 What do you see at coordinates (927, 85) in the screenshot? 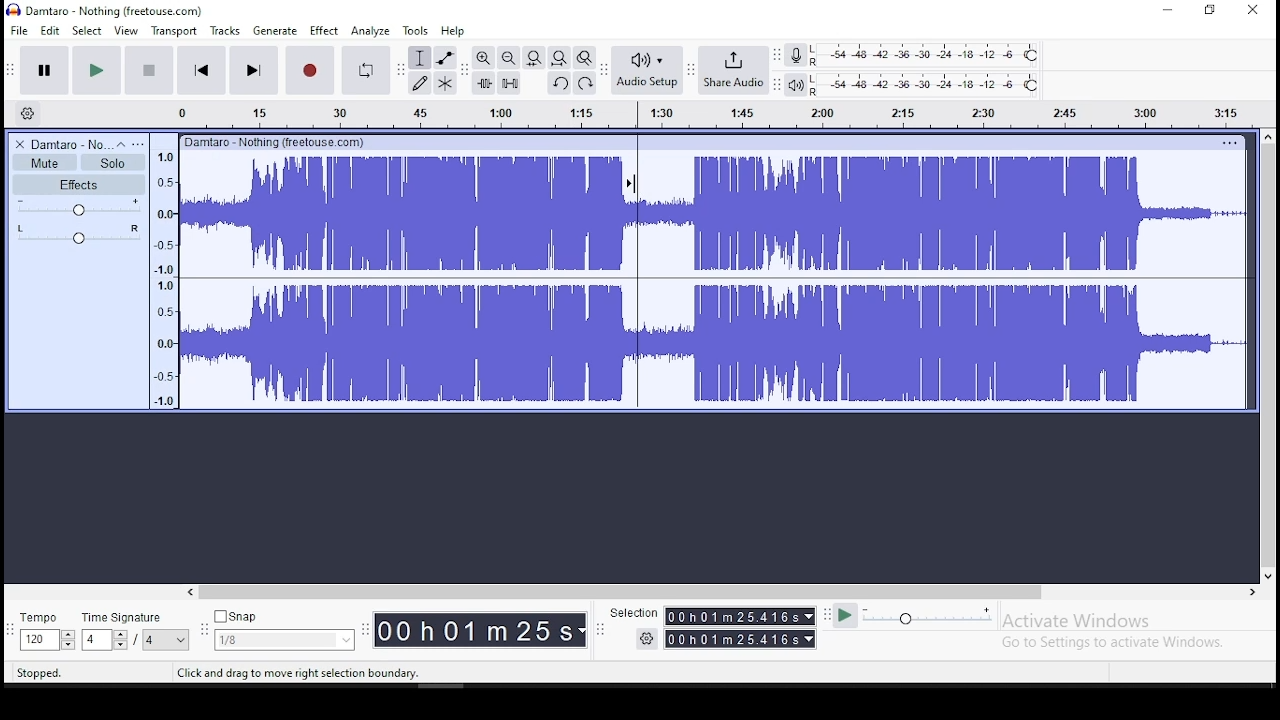
I see `playback level` at bounding box center [927, 85].